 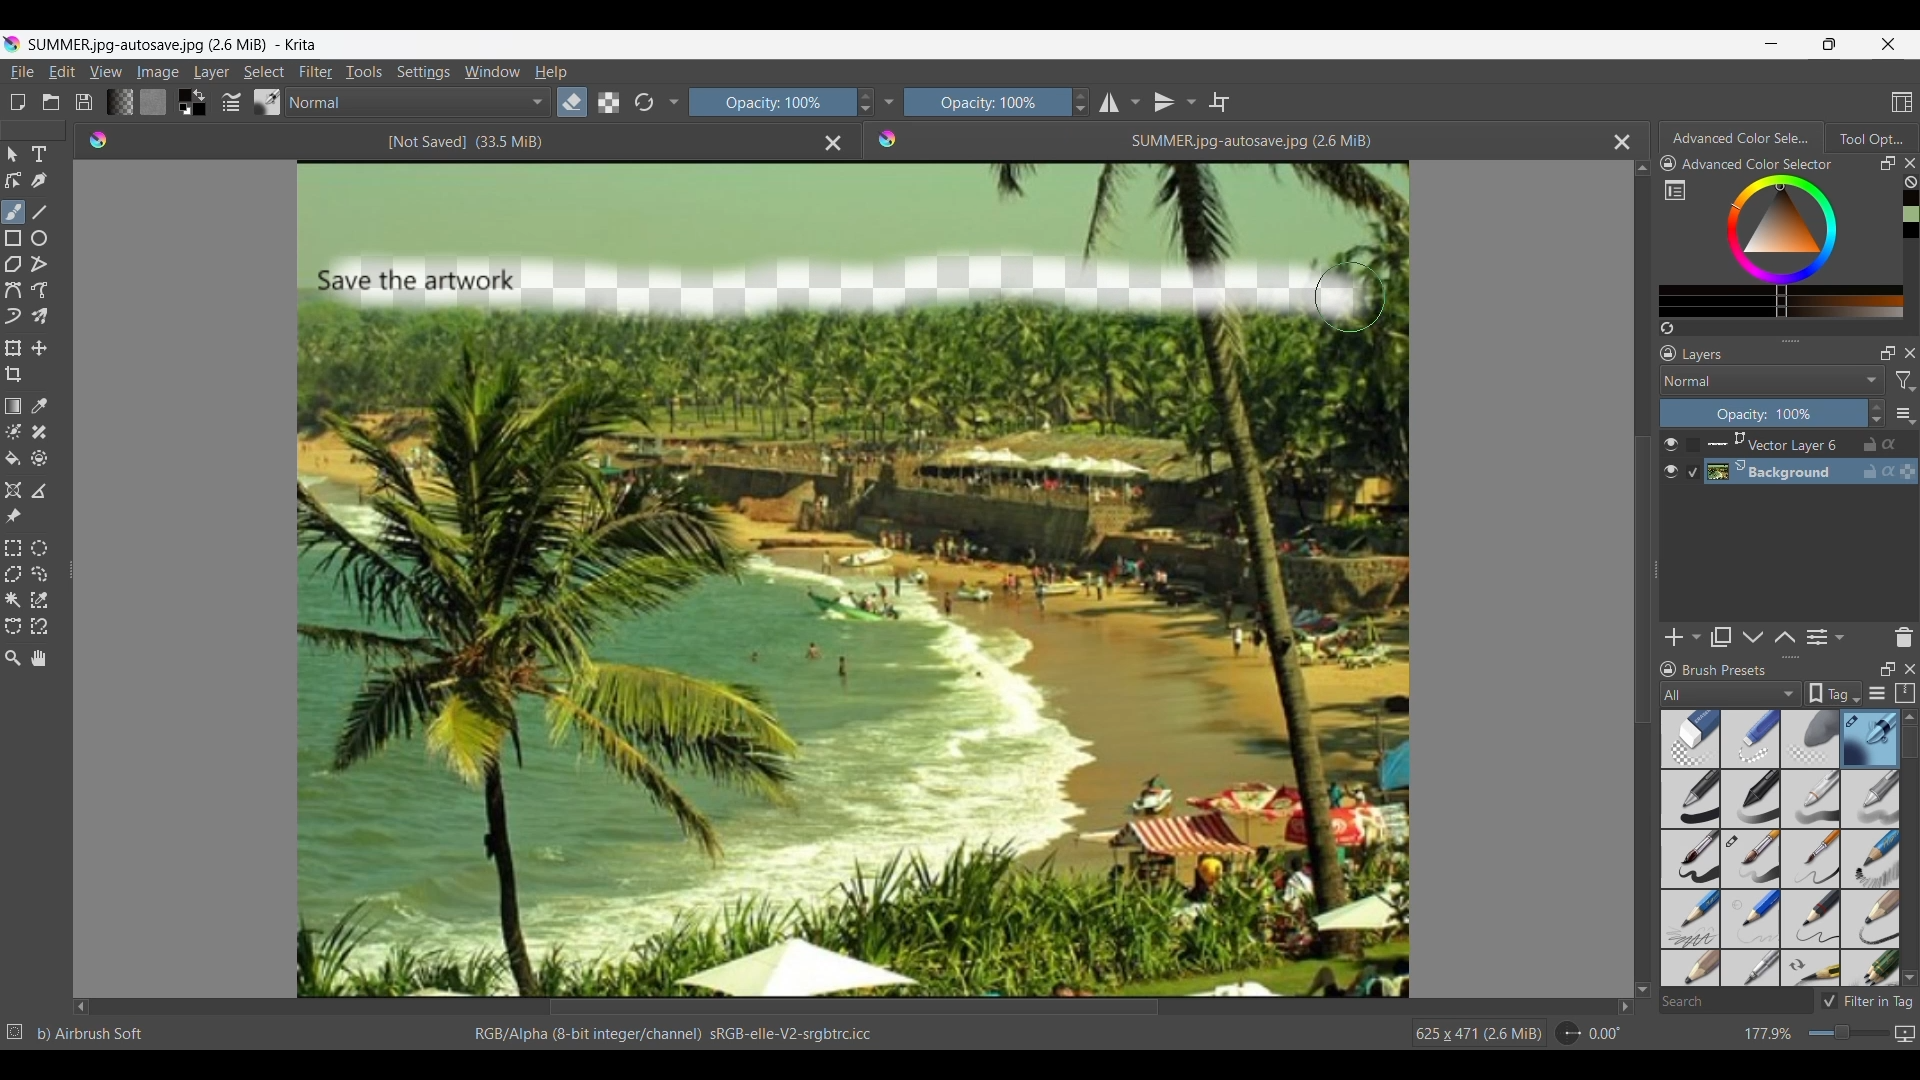 What do you see at coordinates (39, 213) in the screenshot?
I see `Line tool` at bounding box center [39, 213].